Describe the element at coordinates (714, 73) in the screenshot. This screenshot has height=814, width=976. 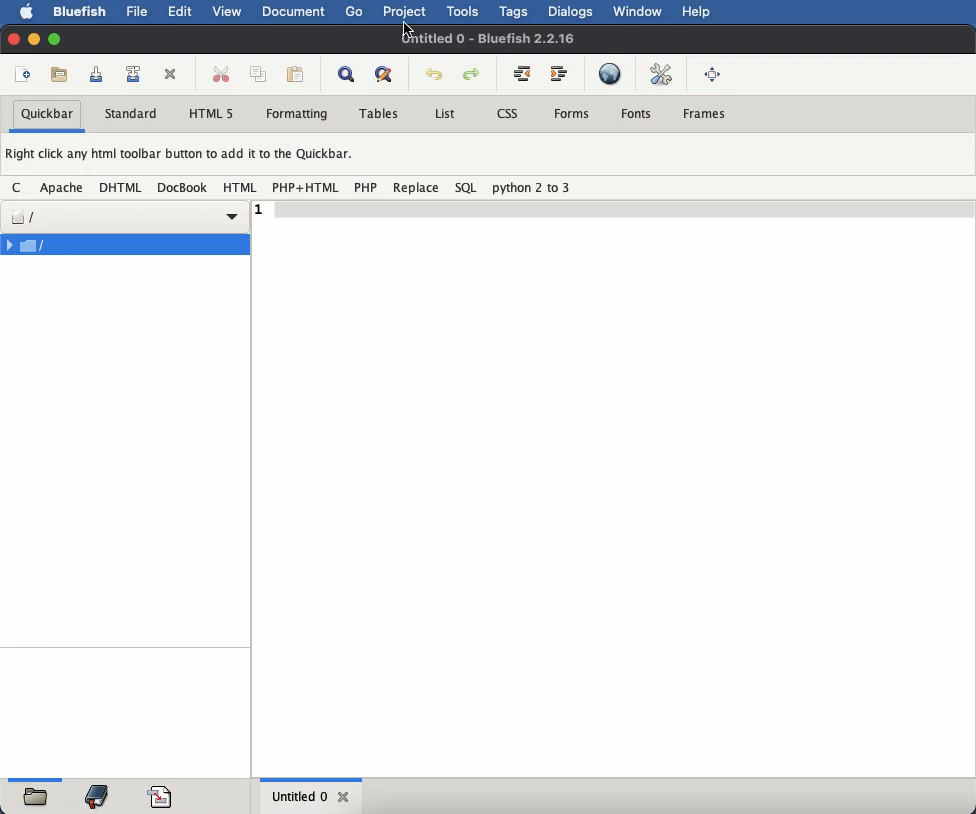
I see `full screen` at that location.